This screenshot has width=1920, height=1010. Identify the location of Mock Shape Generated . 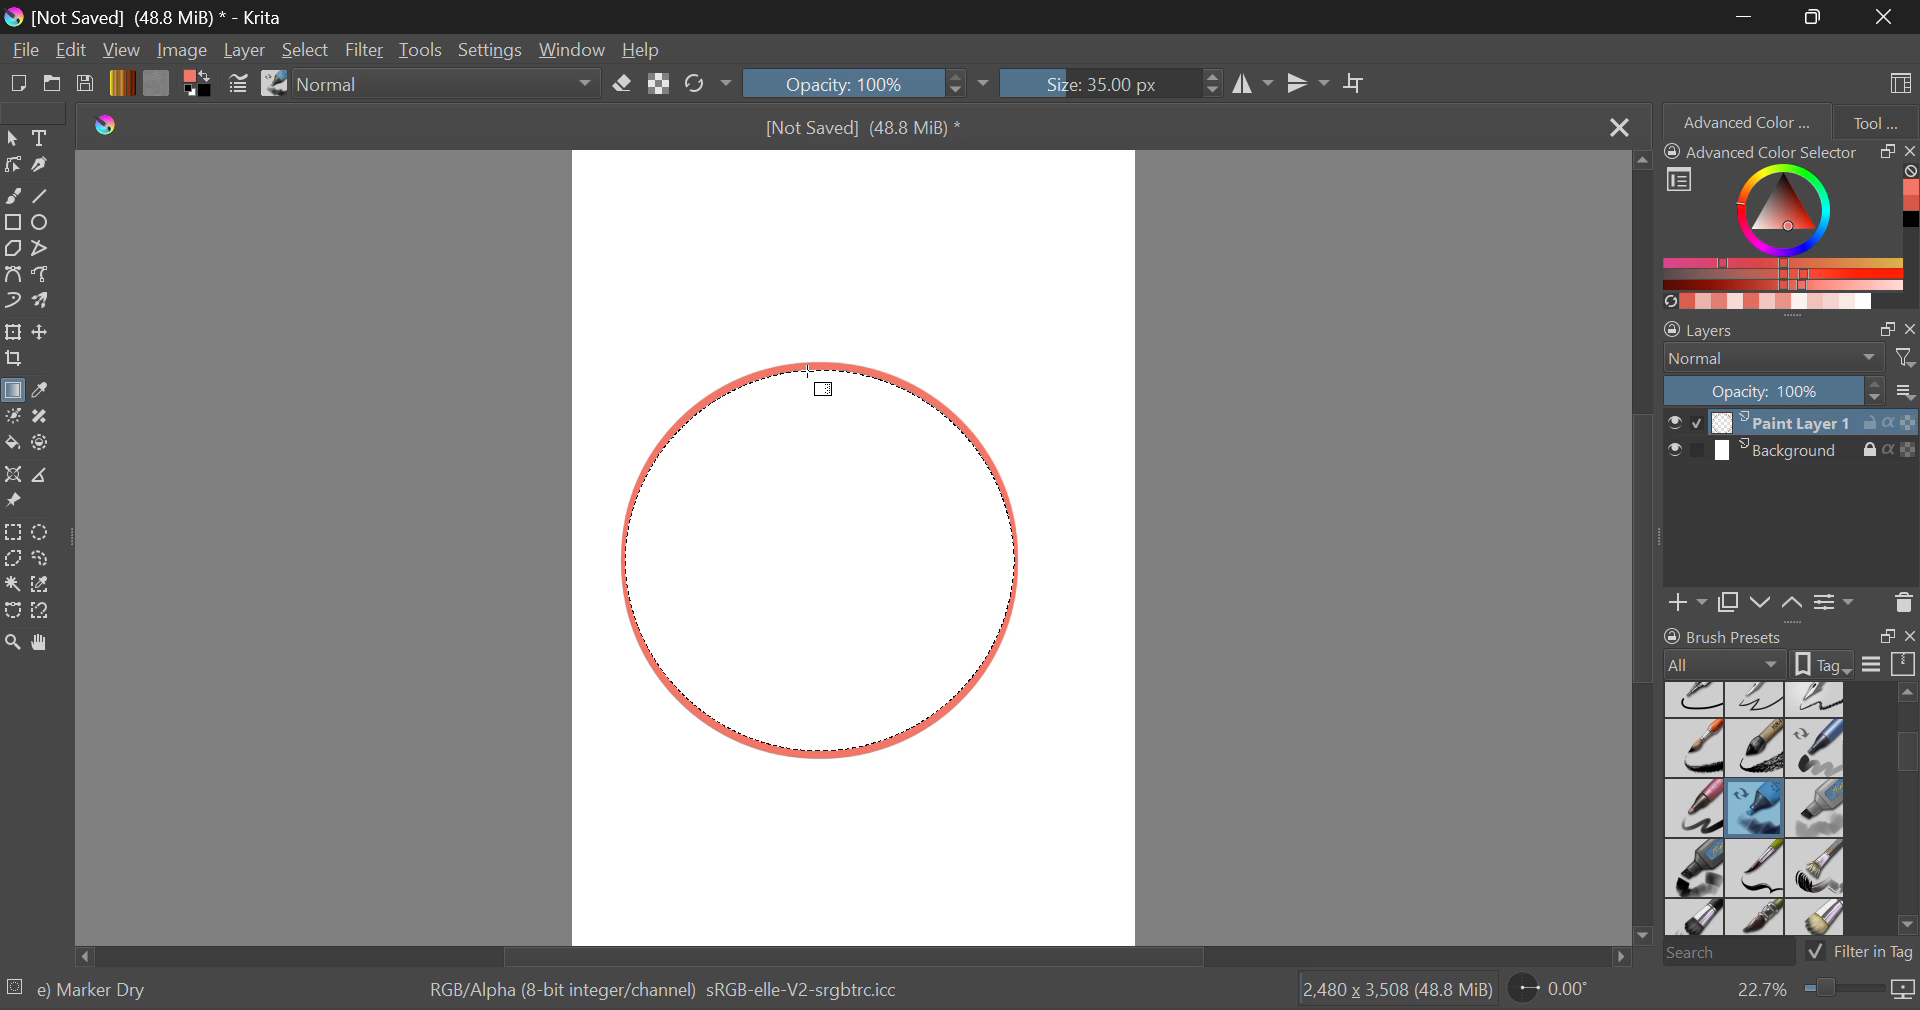
(833, 560).